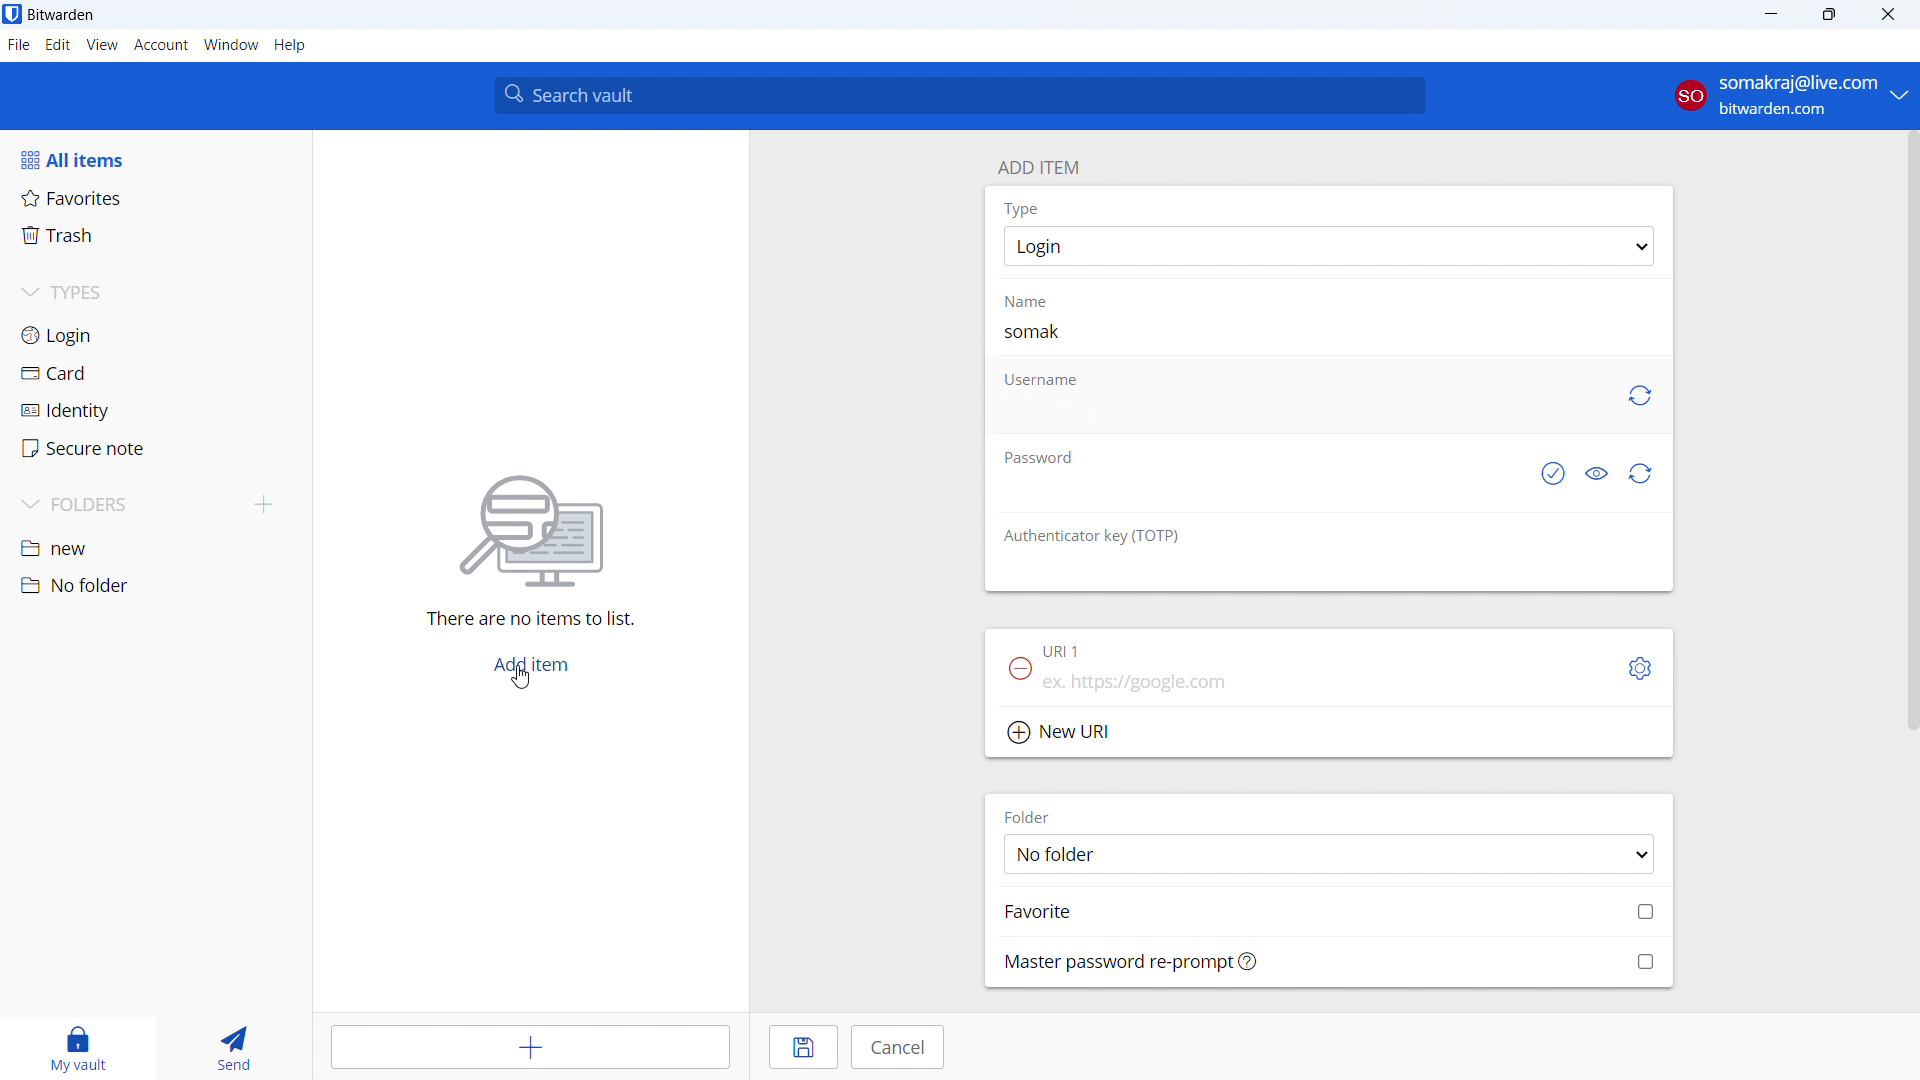 This screenshot has width=1920, height=1080. Describe the element at coordinates (530, 532) in the screenshot. I see `searching for file vector icon` at that location.